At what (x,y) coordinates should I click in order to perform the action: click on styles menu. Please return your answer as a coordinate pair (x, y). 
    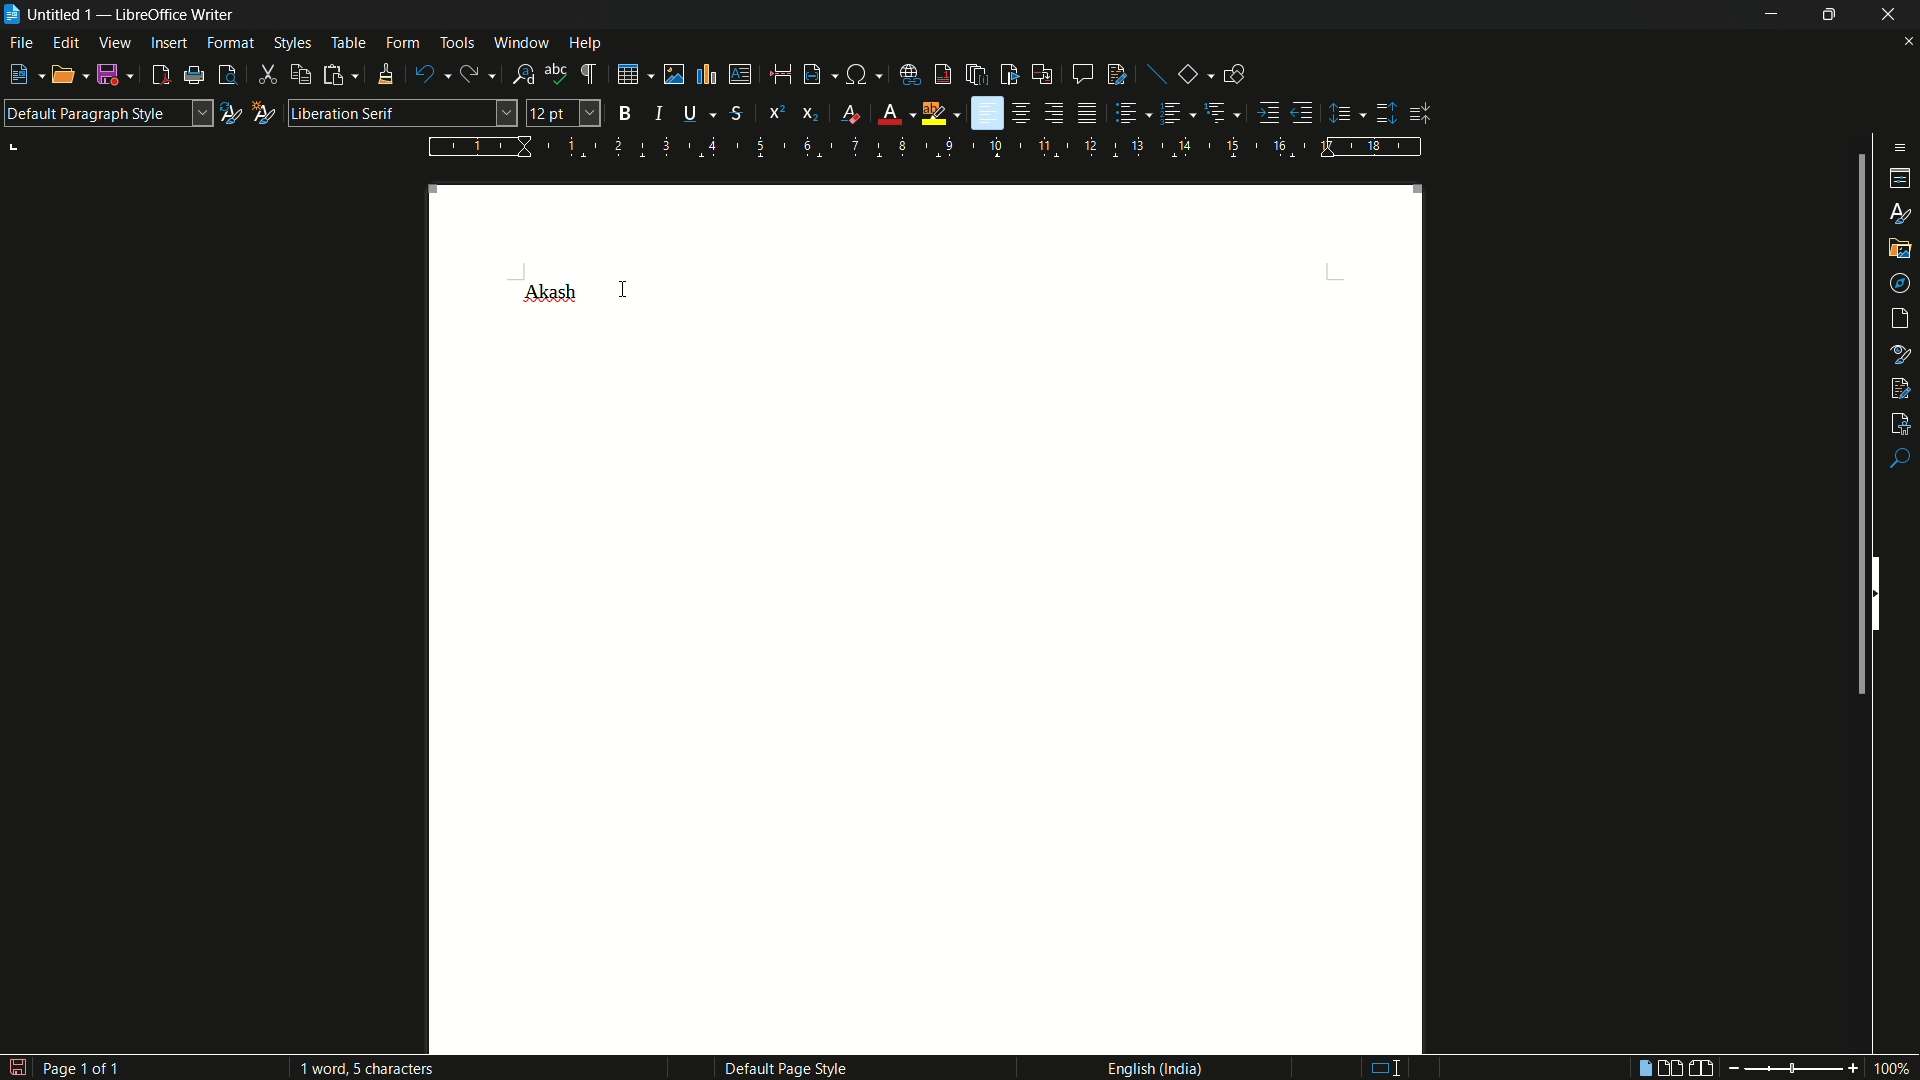
    Looking at the image, I should click on (292, 43).